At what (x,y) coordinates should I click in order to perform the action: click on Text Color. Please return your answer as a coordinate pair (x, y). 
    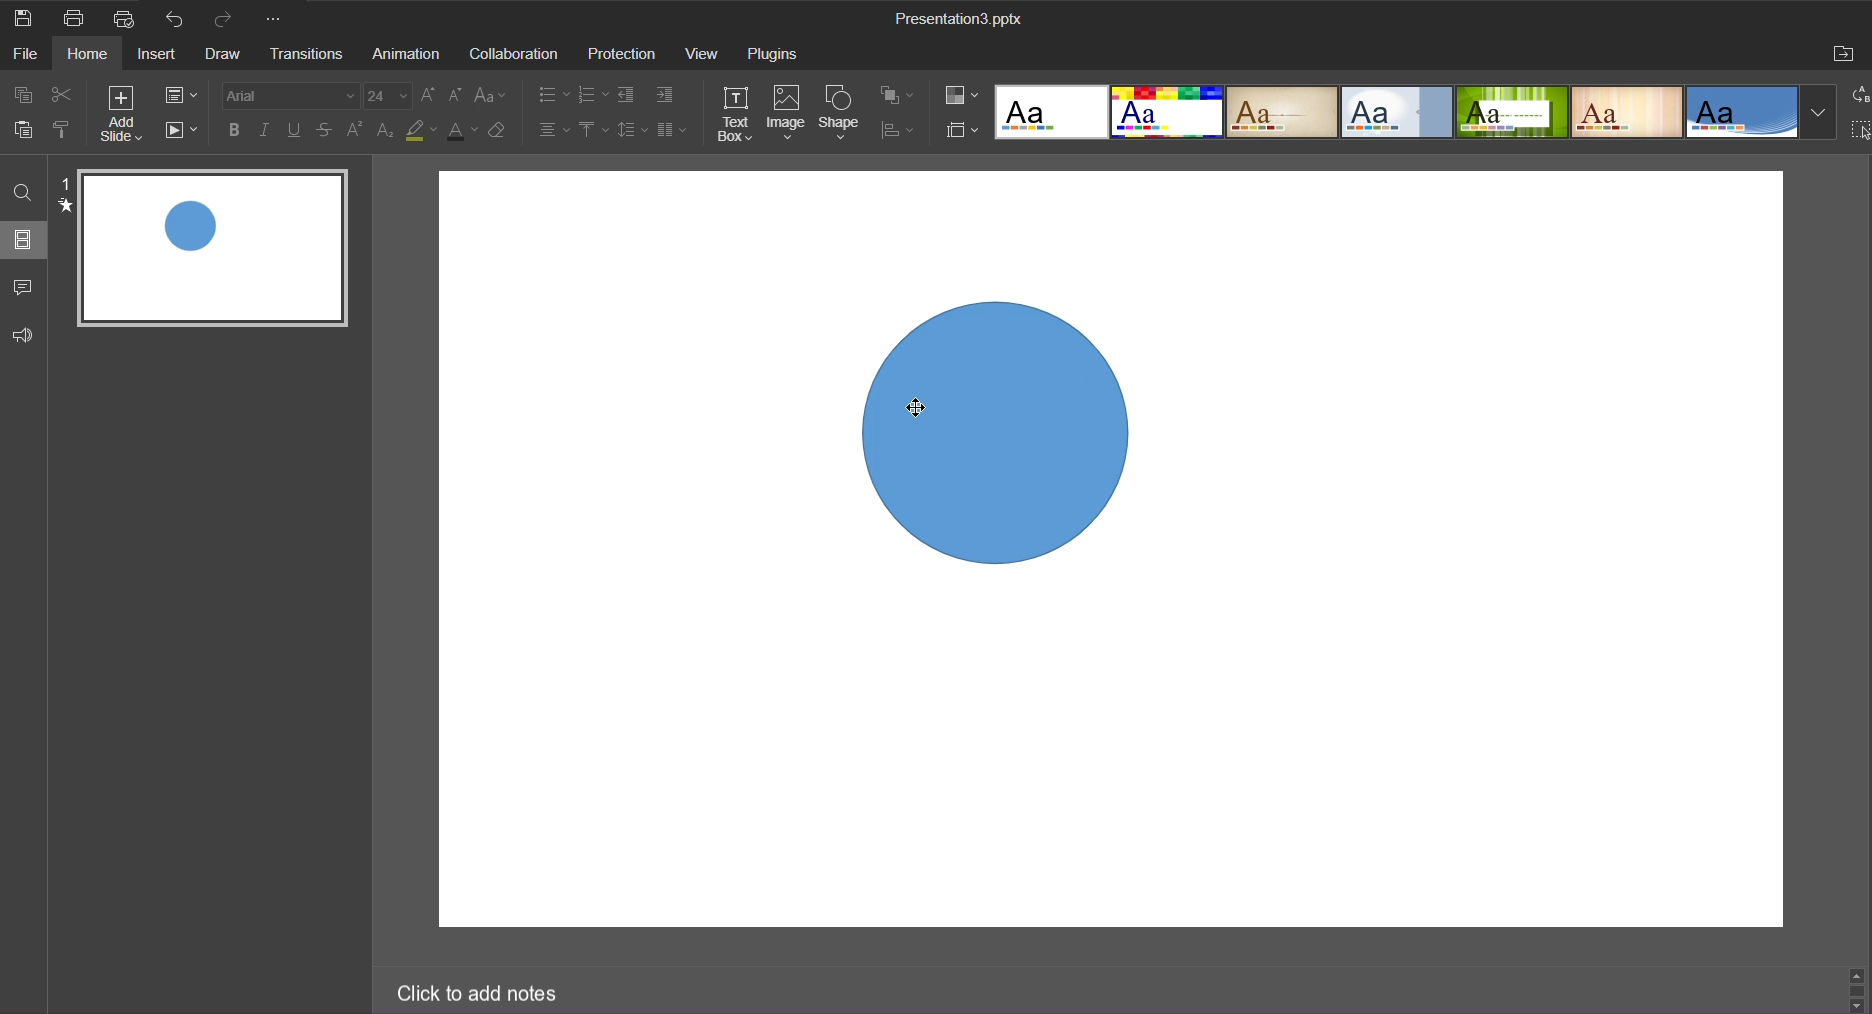
    Looking at the image, I should click on (462, 132).